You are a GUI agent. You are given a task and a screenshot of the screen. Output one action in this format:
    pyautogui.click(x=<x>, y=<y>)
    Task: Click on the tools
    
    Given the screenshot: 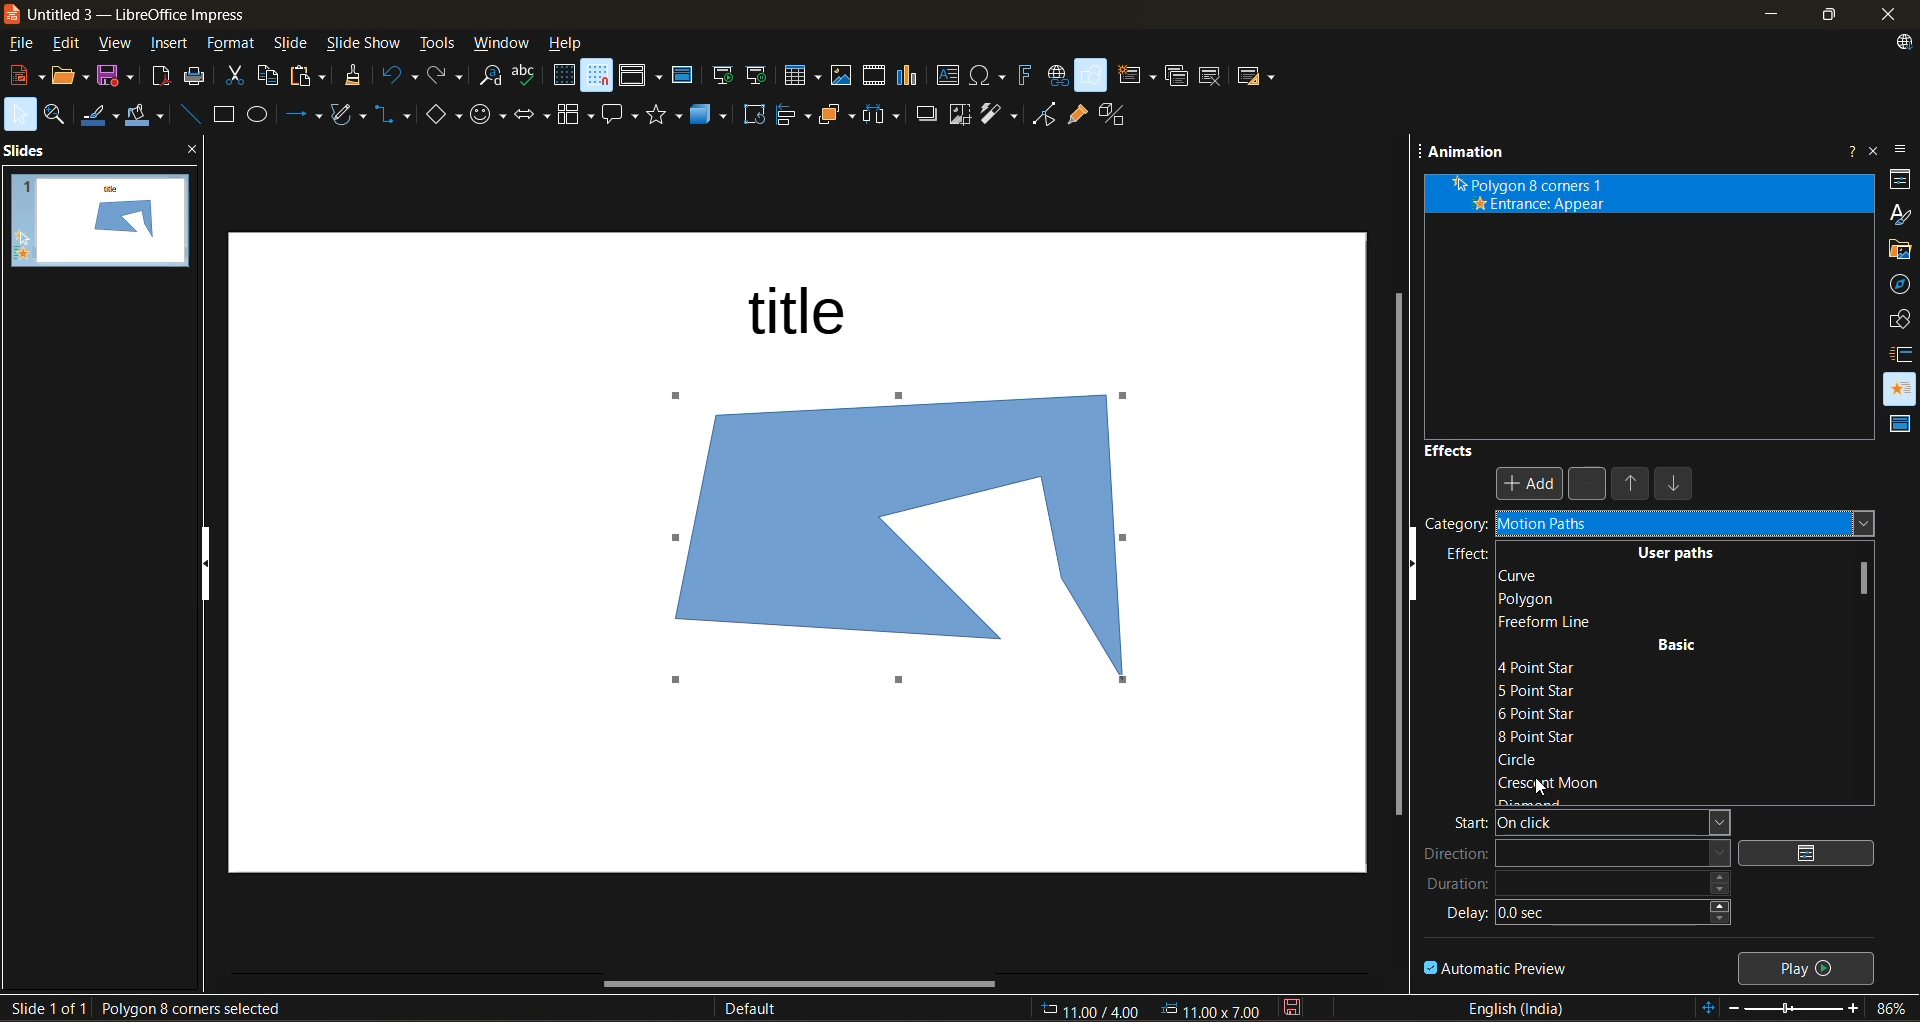 What is the action you would take?
    pyautogui.click(x=444, y=44)
    